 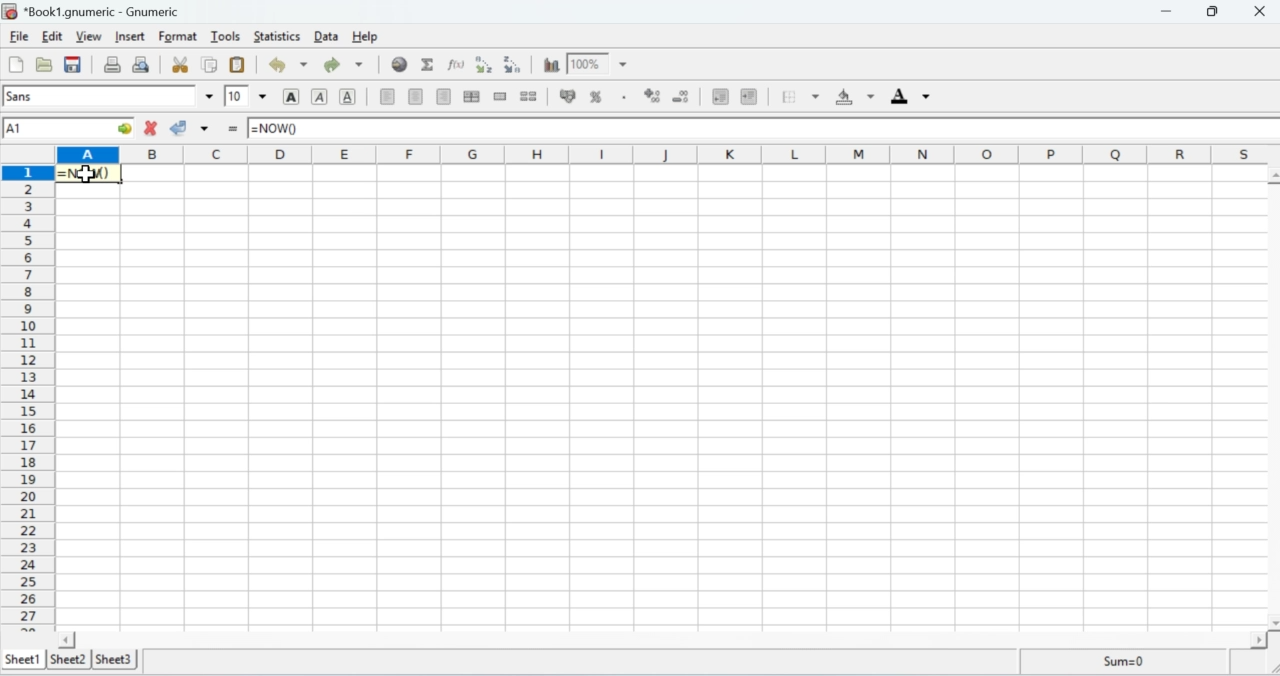 I want to click on Sheet 2, so click(x=66, y=659).